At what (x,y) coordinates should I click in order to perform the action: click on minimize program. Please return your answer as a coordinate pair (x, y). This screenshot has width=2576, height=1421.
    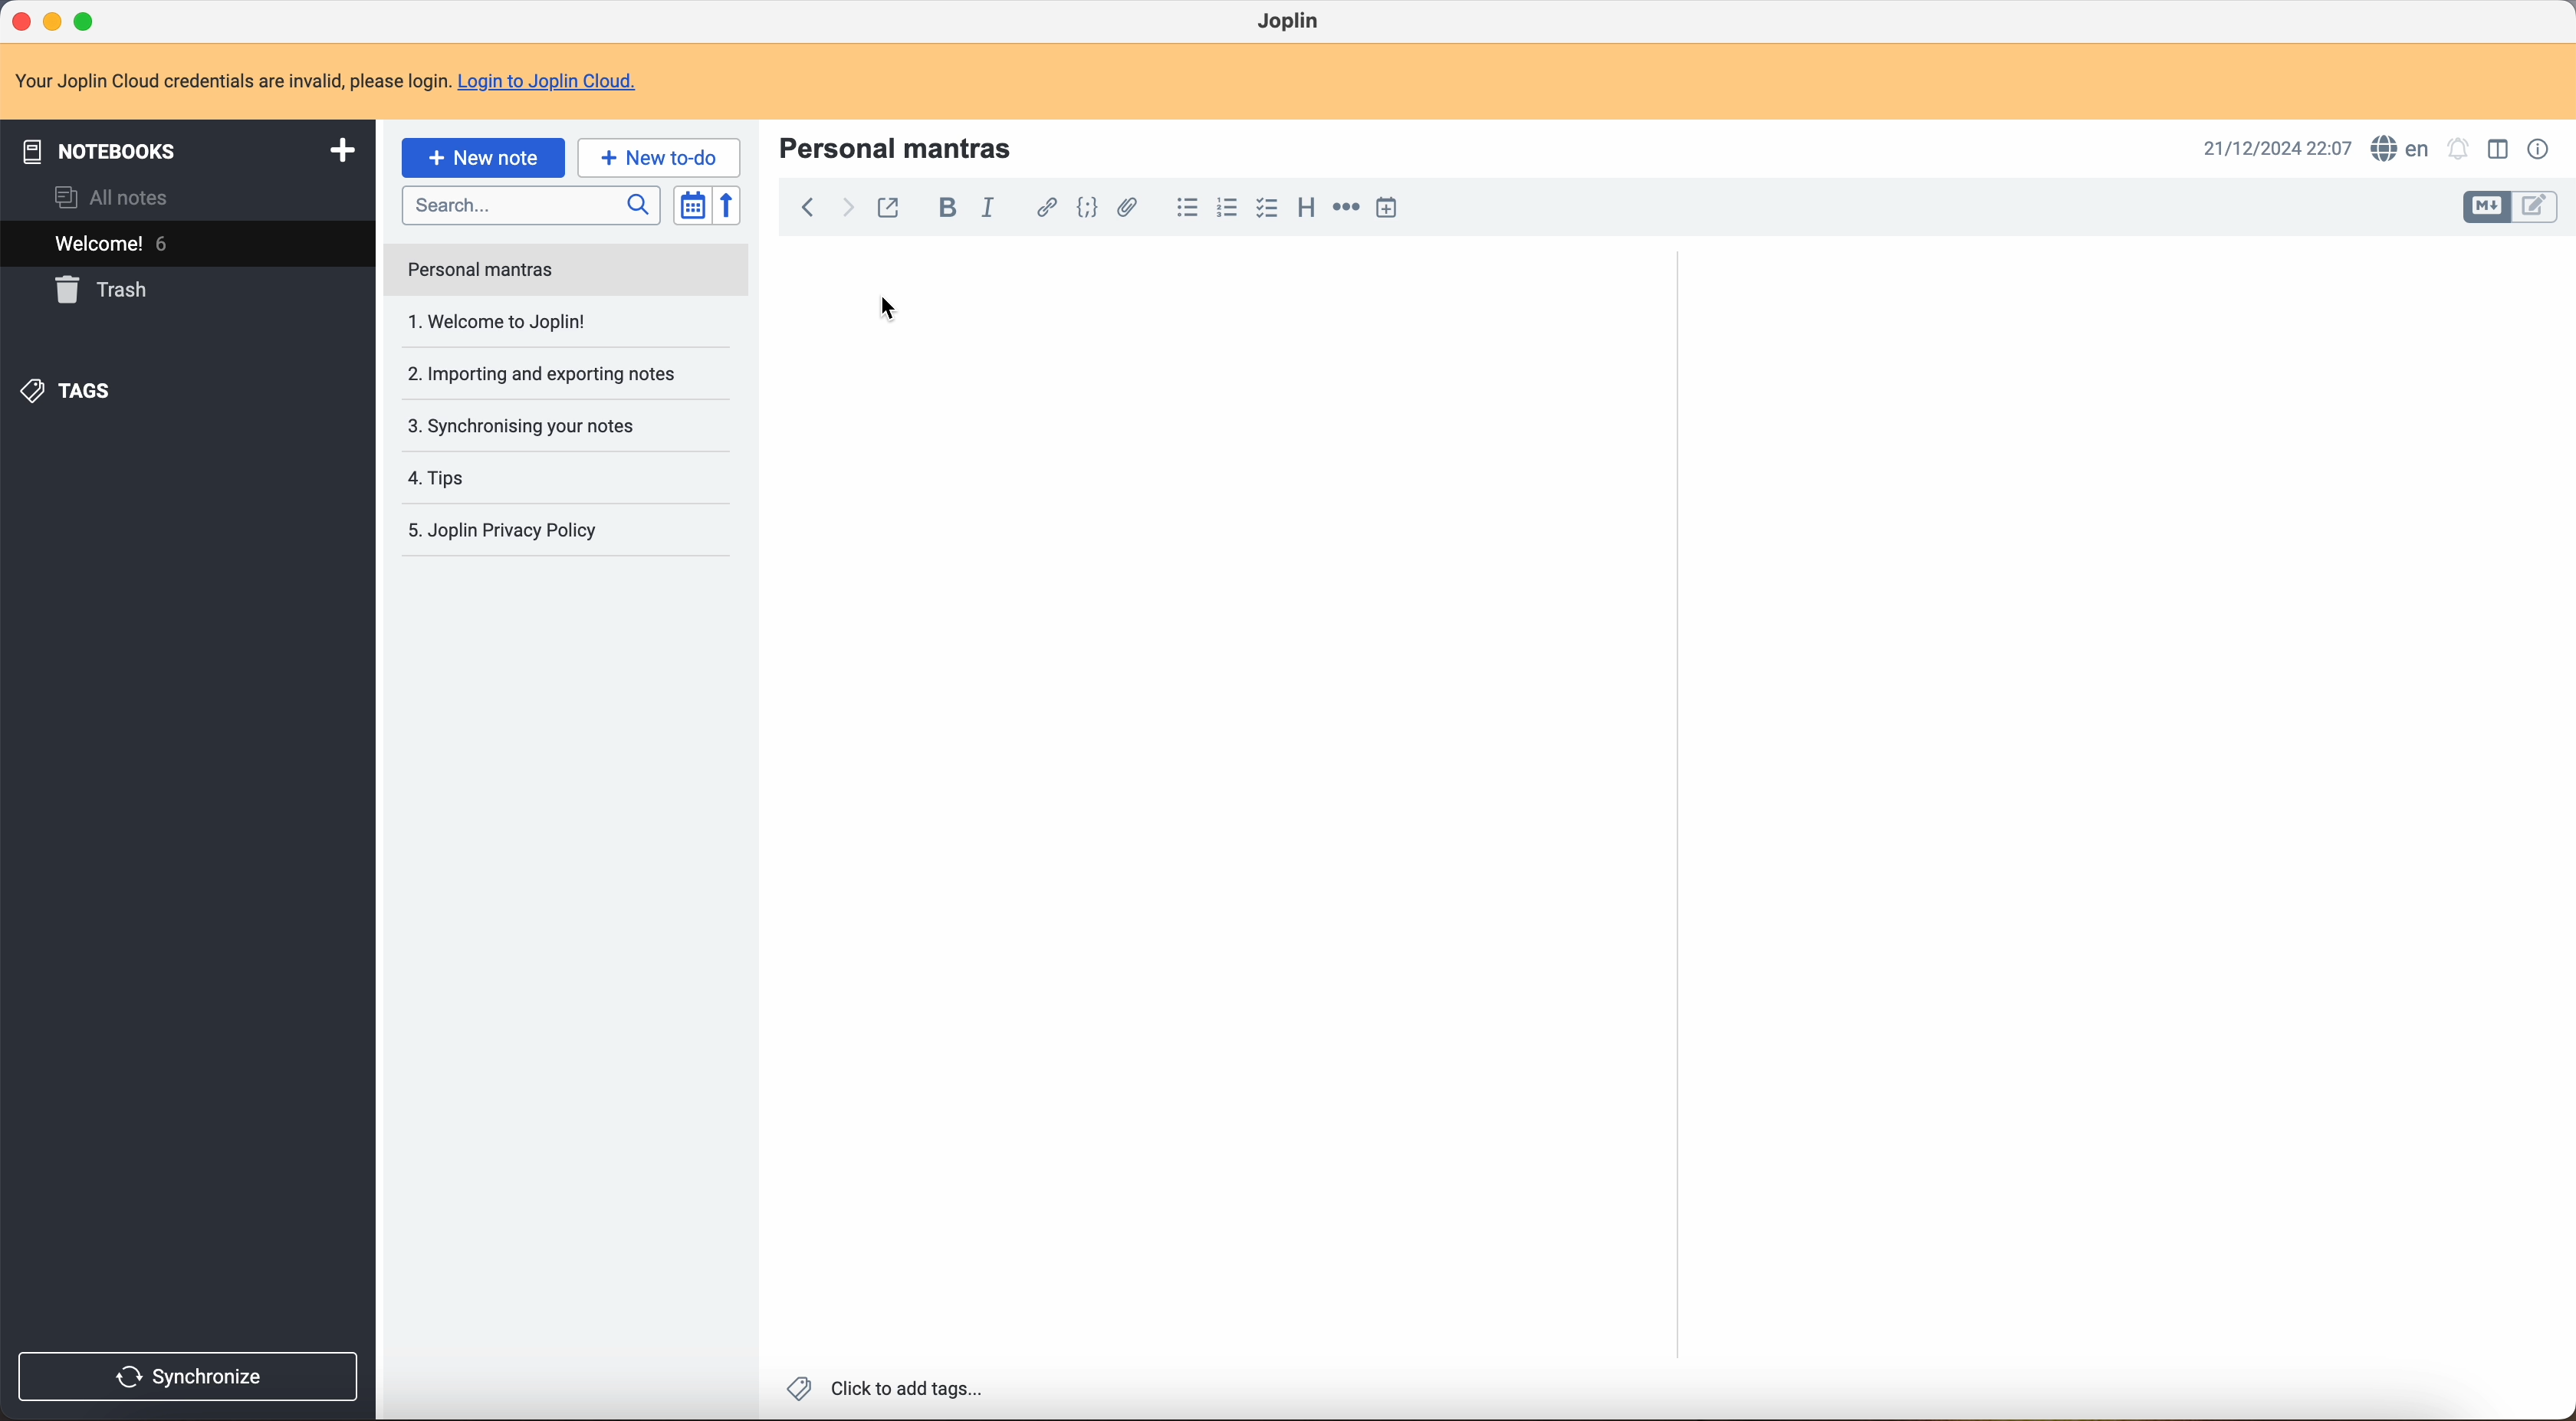
    Looking at the image, I should click on (53, 20).